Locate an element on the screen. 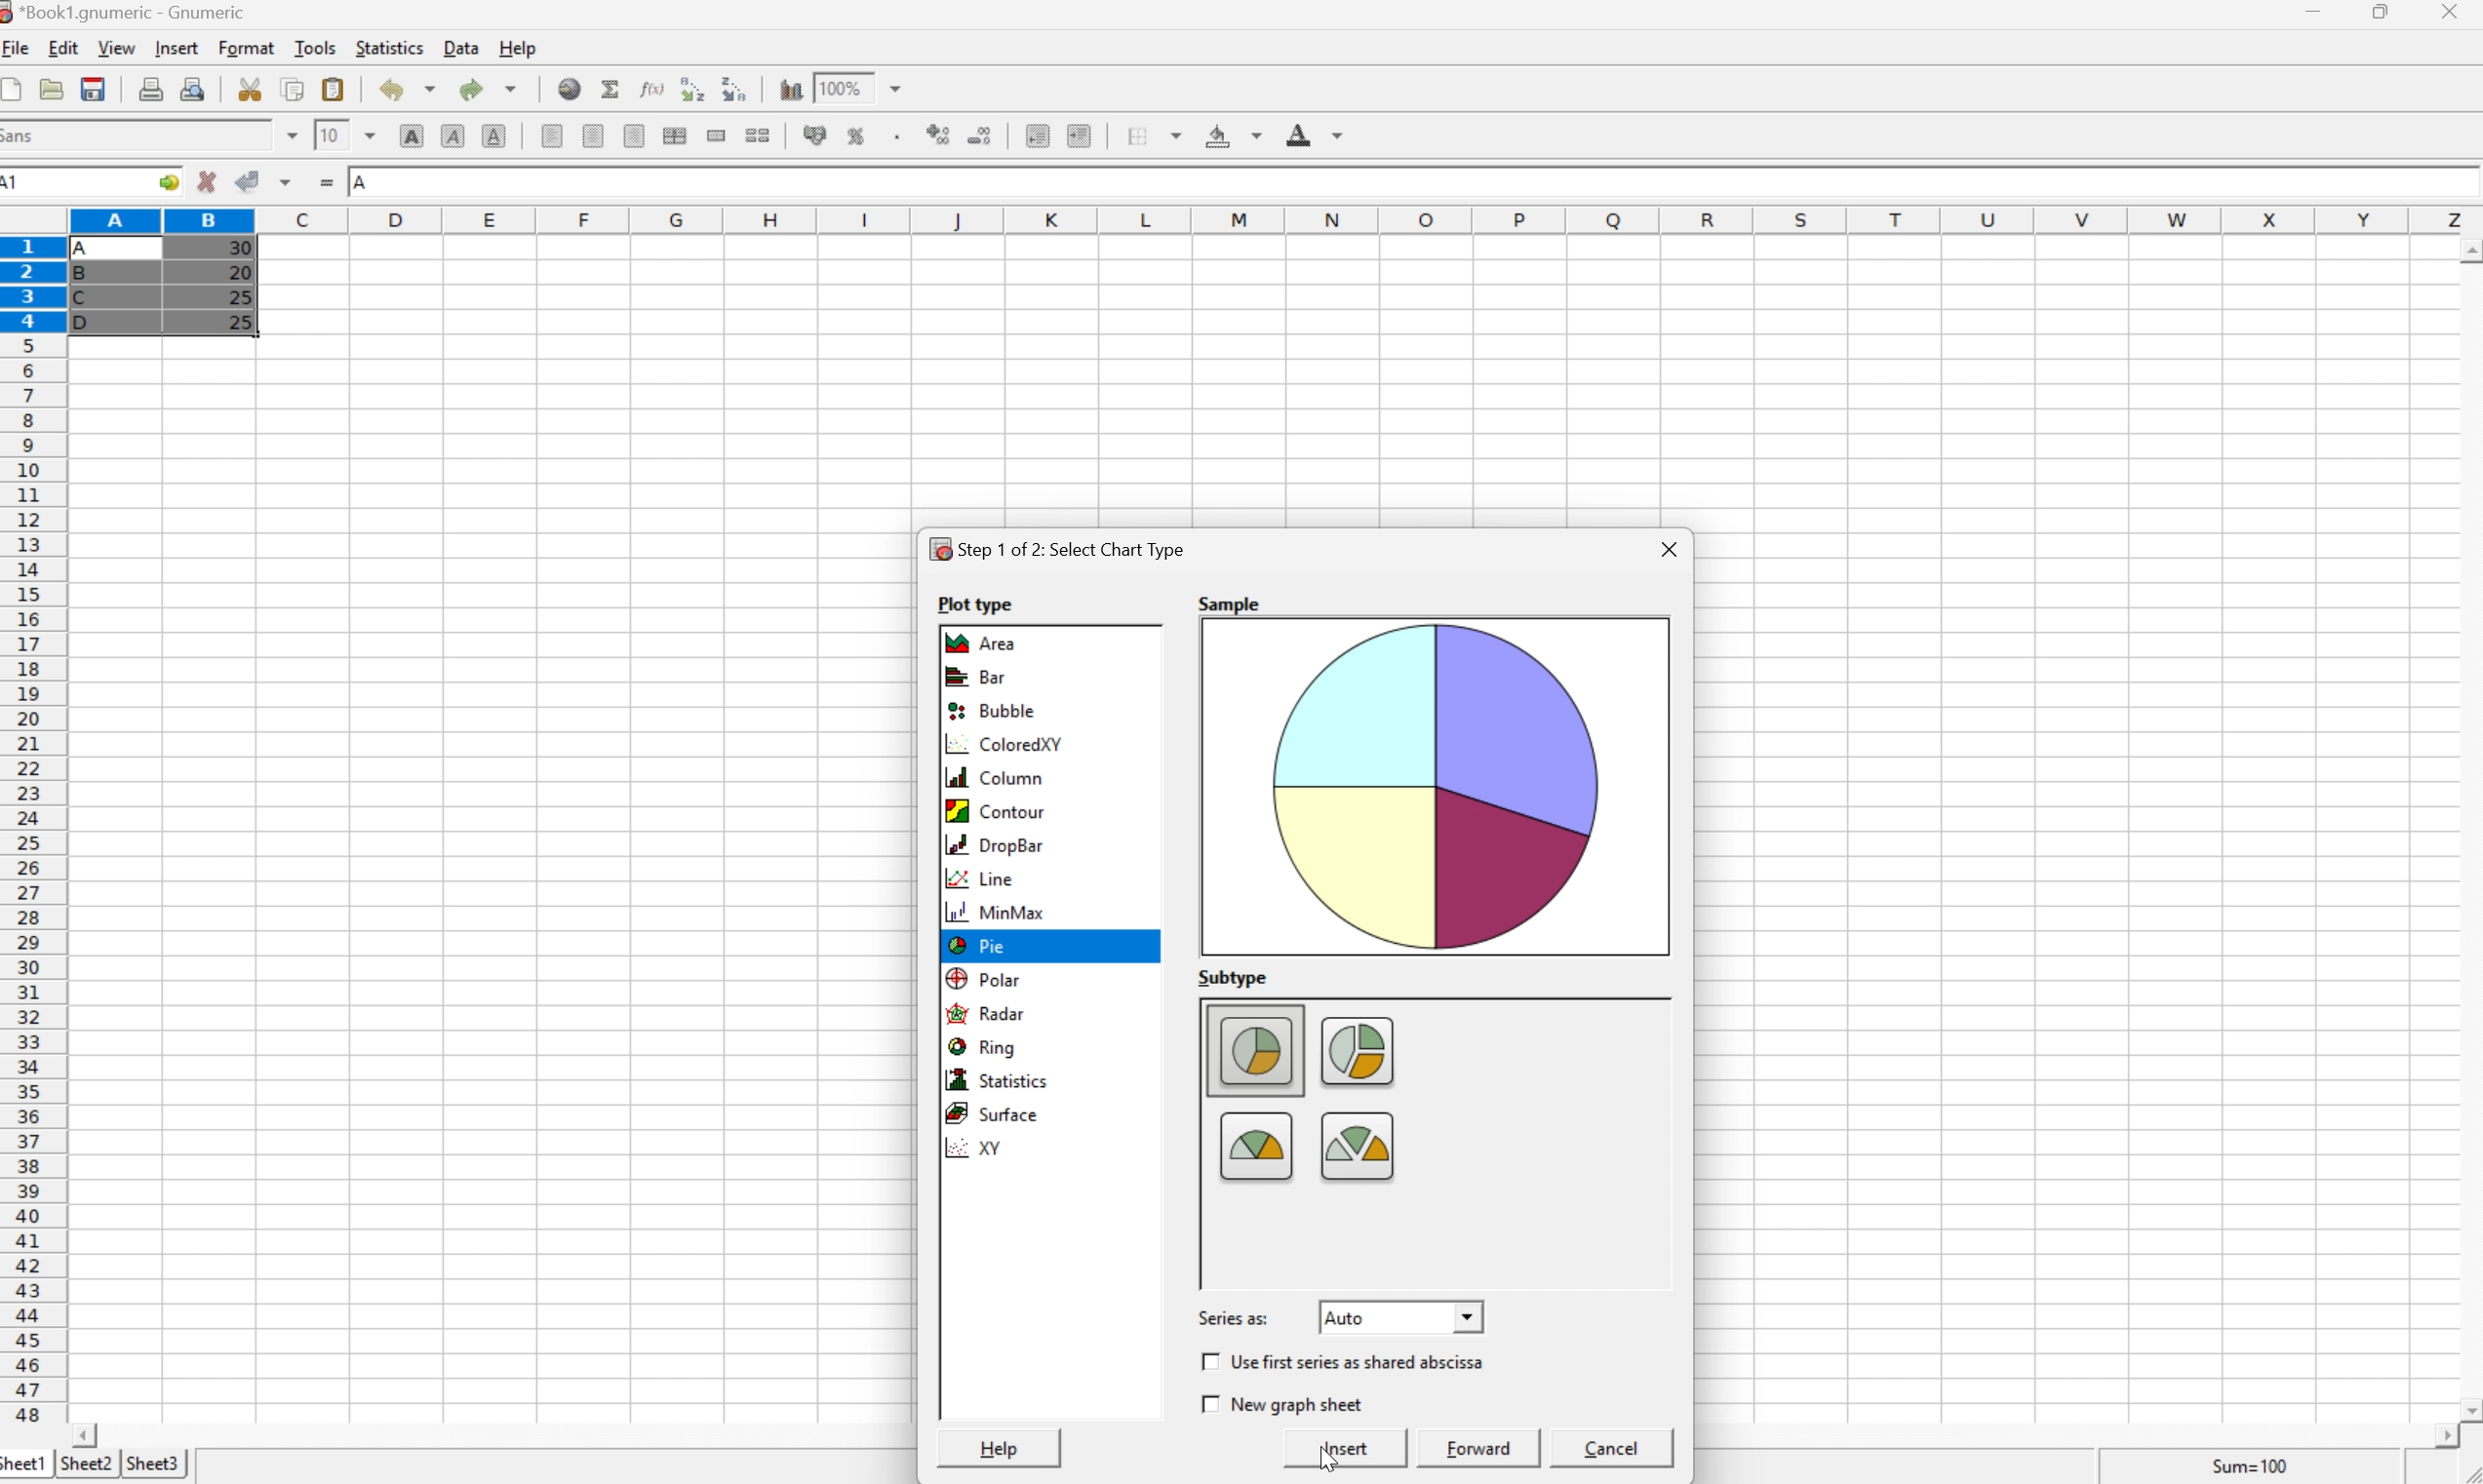  10 is located at coordinates (331, 134).